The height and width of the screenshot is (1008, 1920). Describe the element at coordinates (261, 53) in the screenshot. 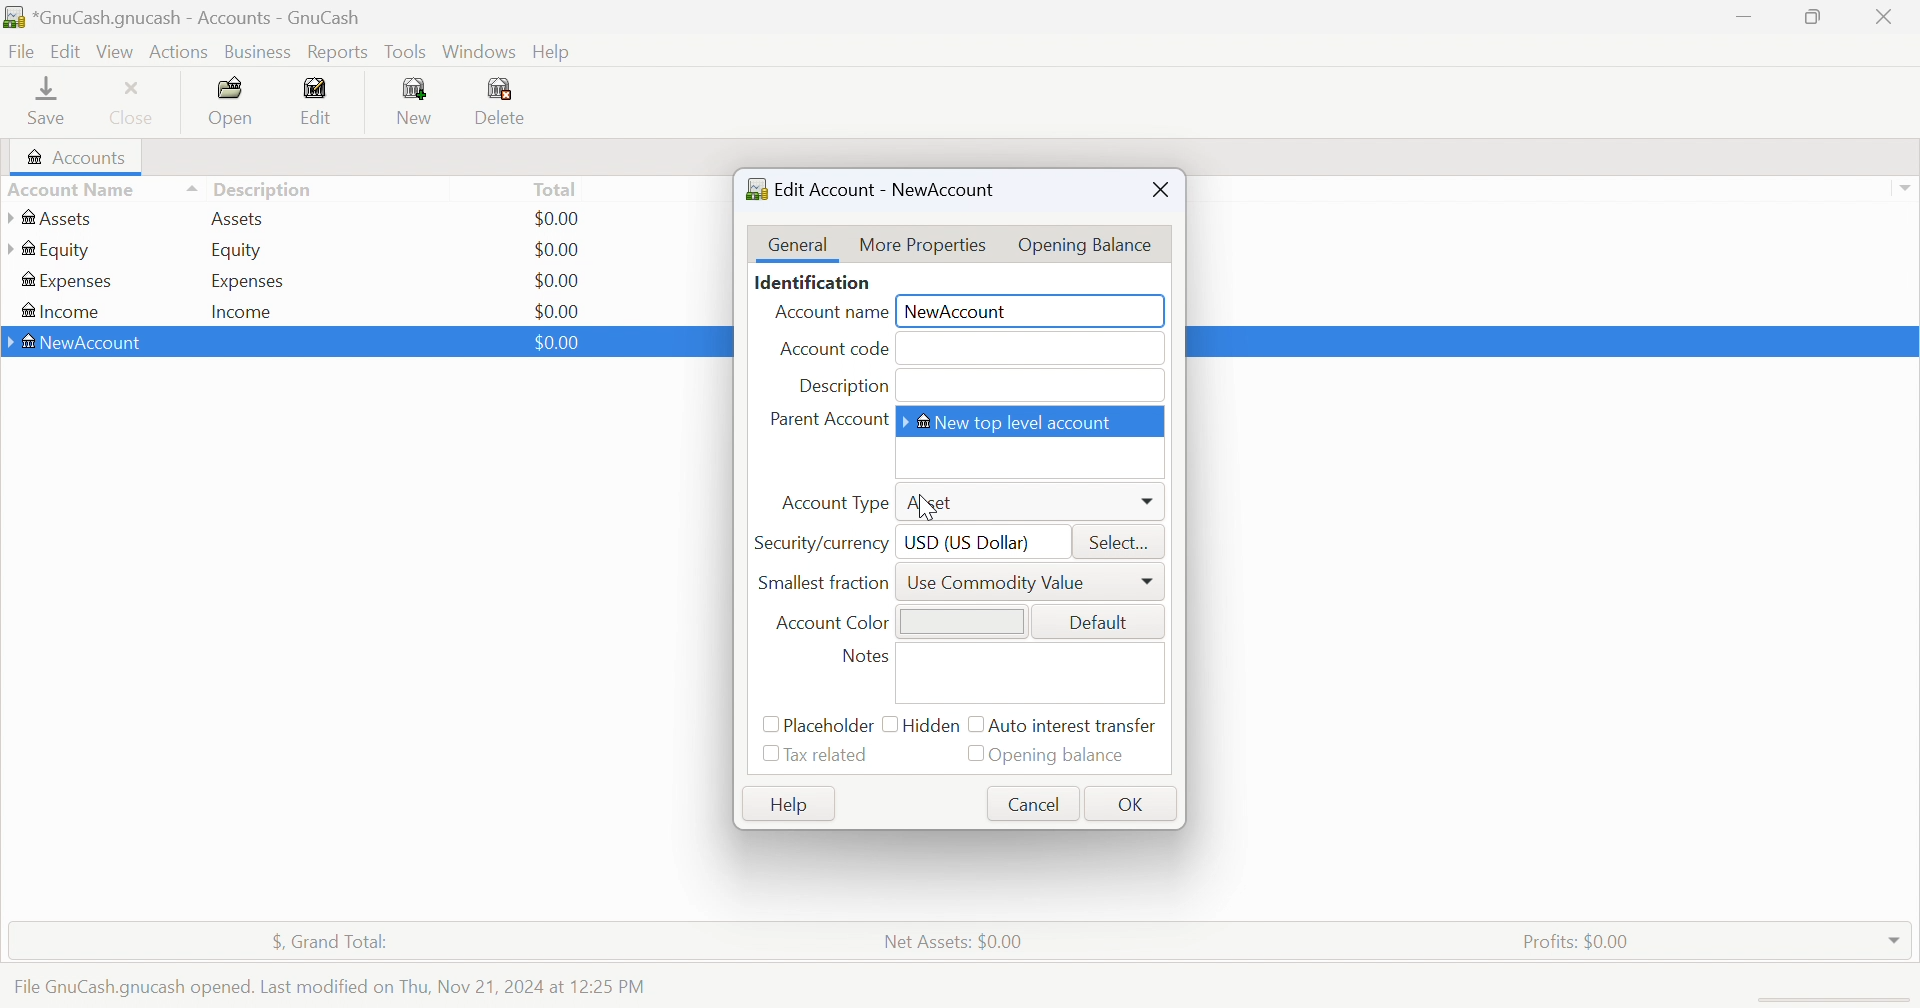

I see `Business` at that location.